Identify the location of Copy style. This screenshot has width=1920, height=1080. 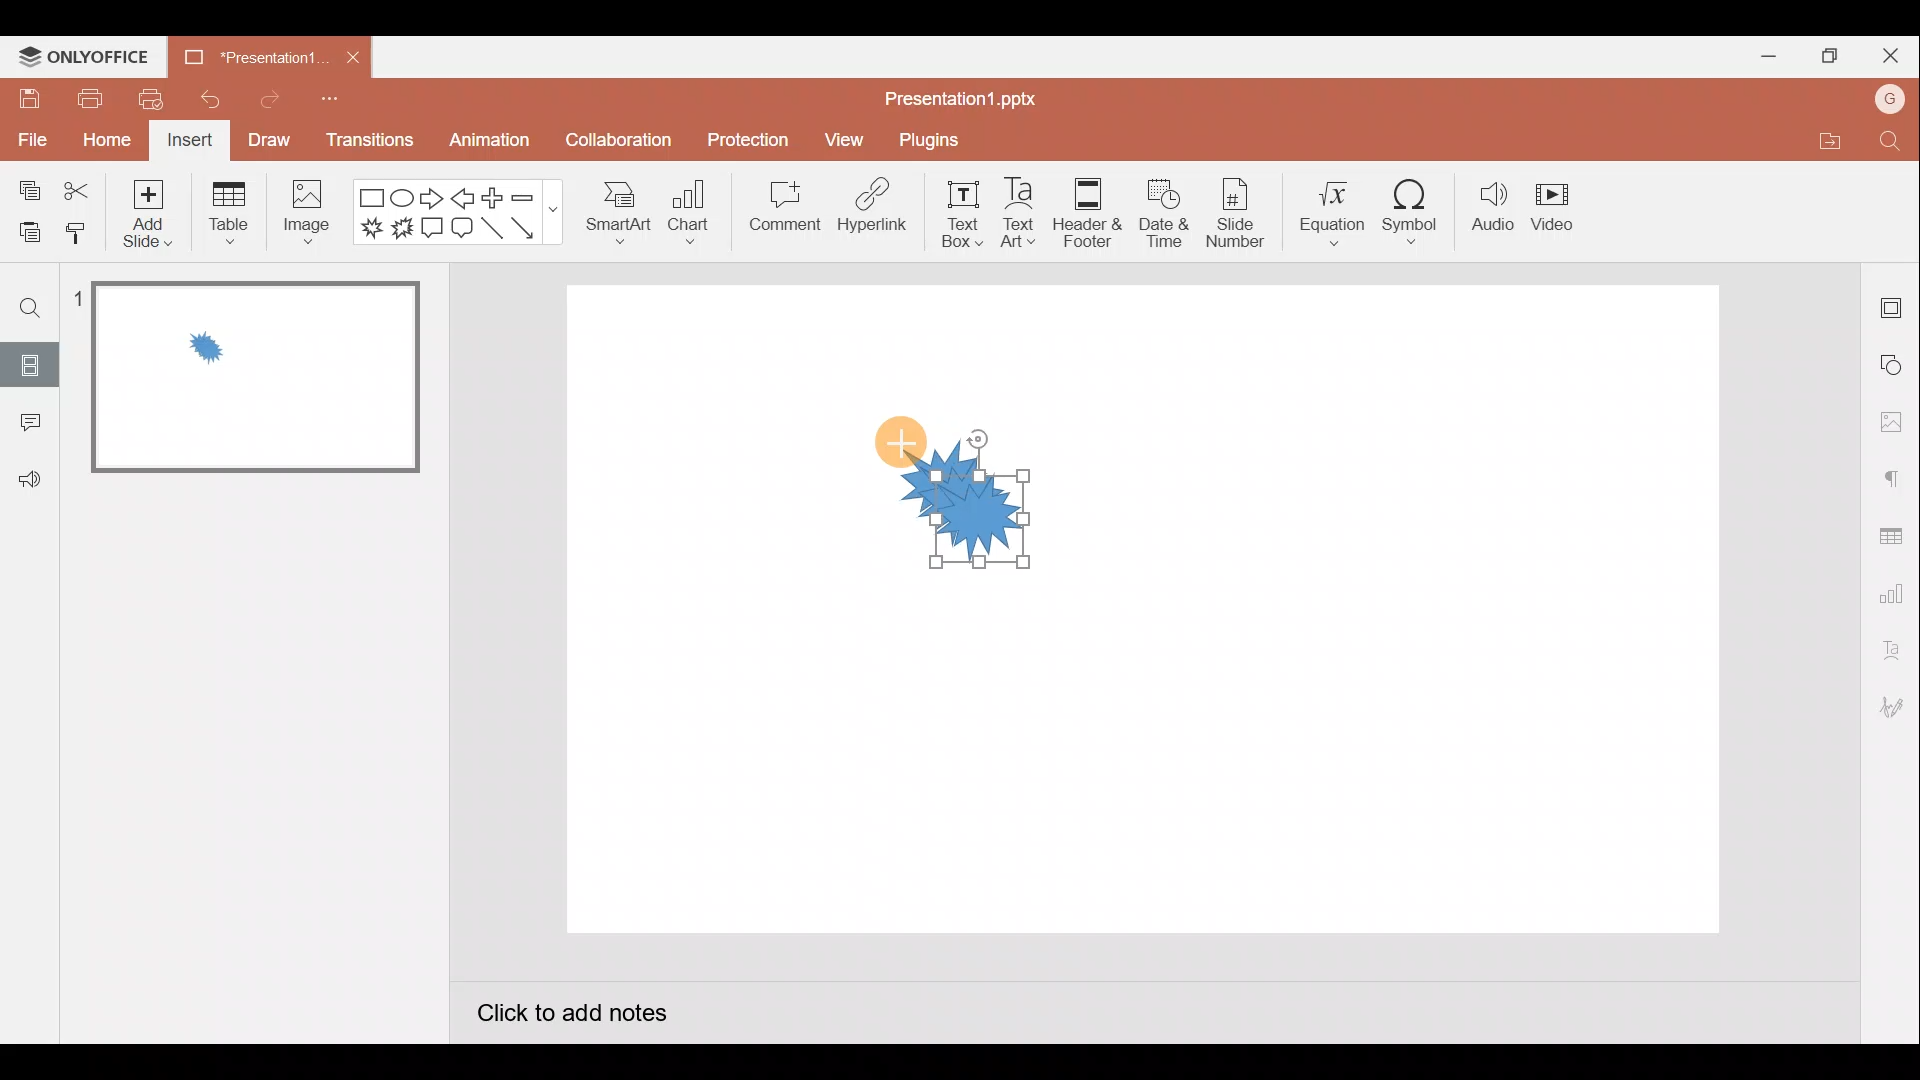
(85, 238).